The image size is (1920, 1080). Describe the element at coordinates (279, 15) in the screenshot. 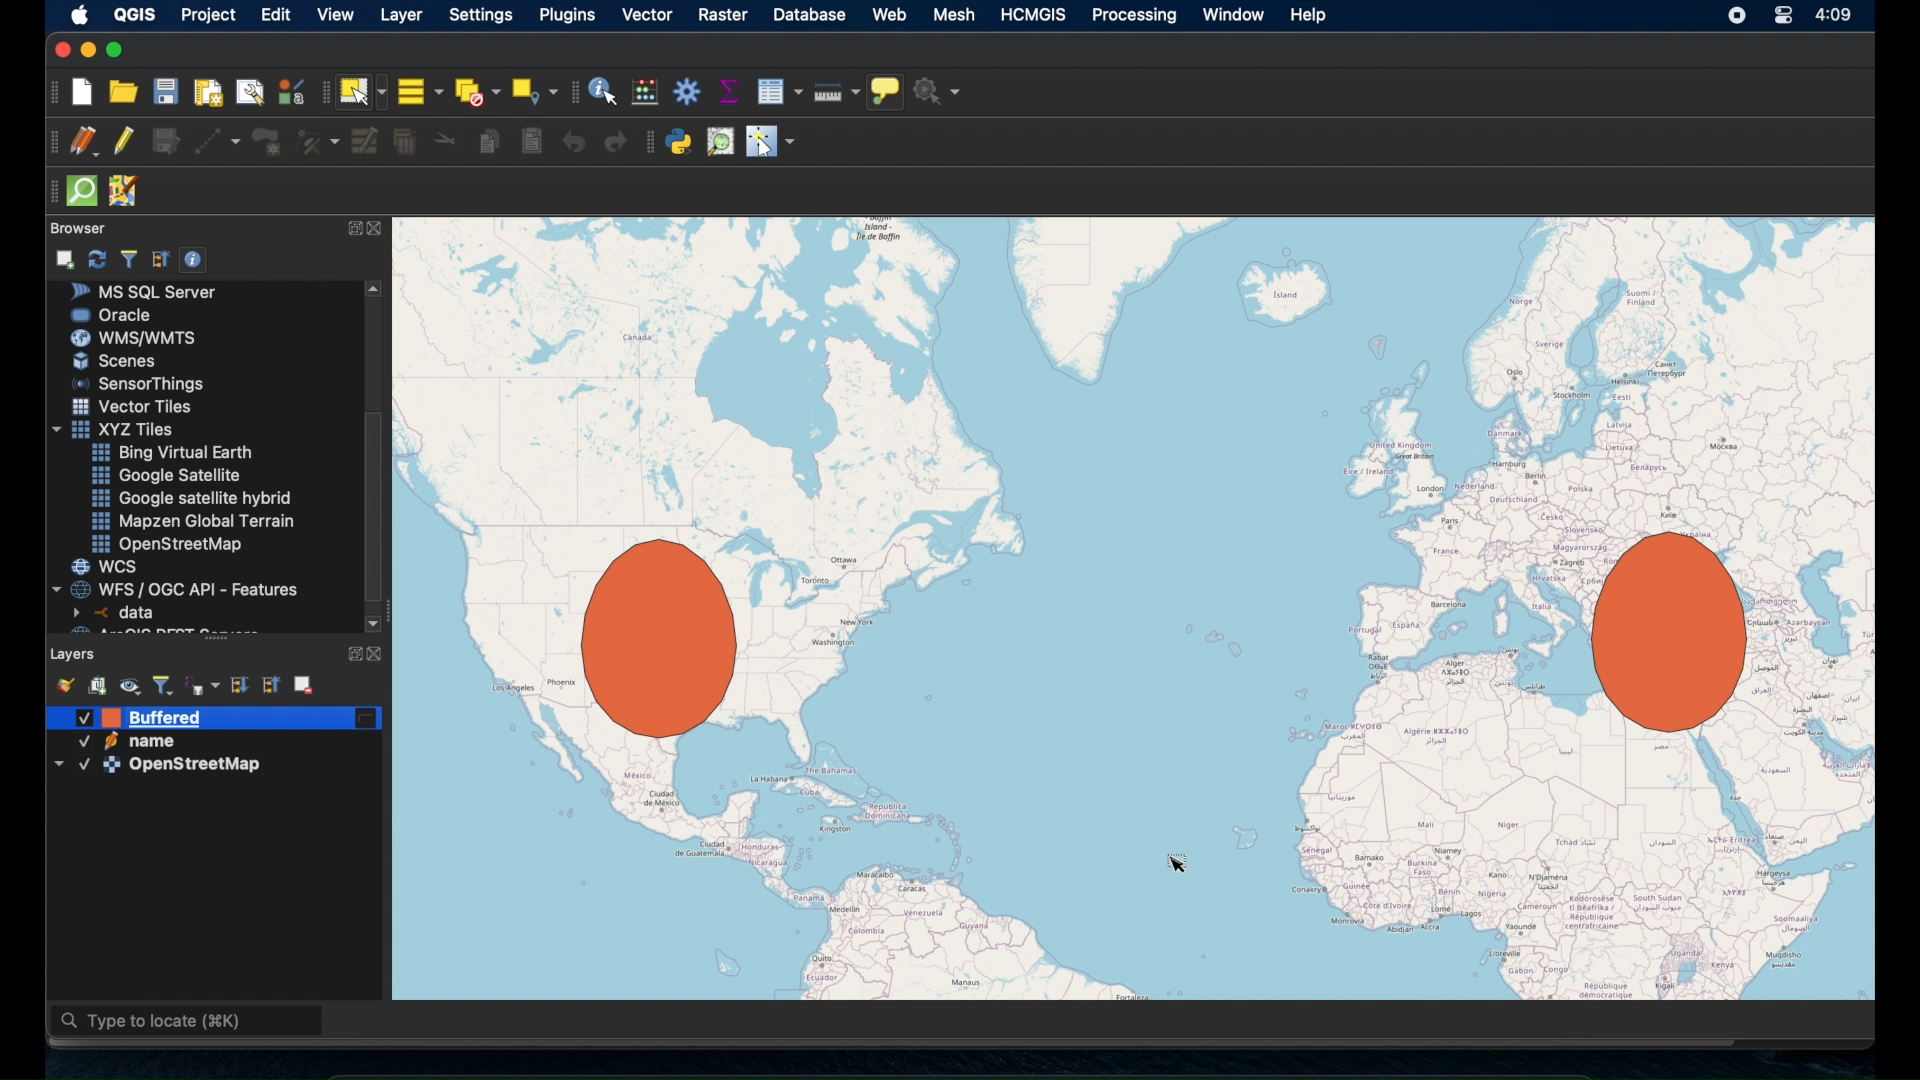

I see `edit` at that location.